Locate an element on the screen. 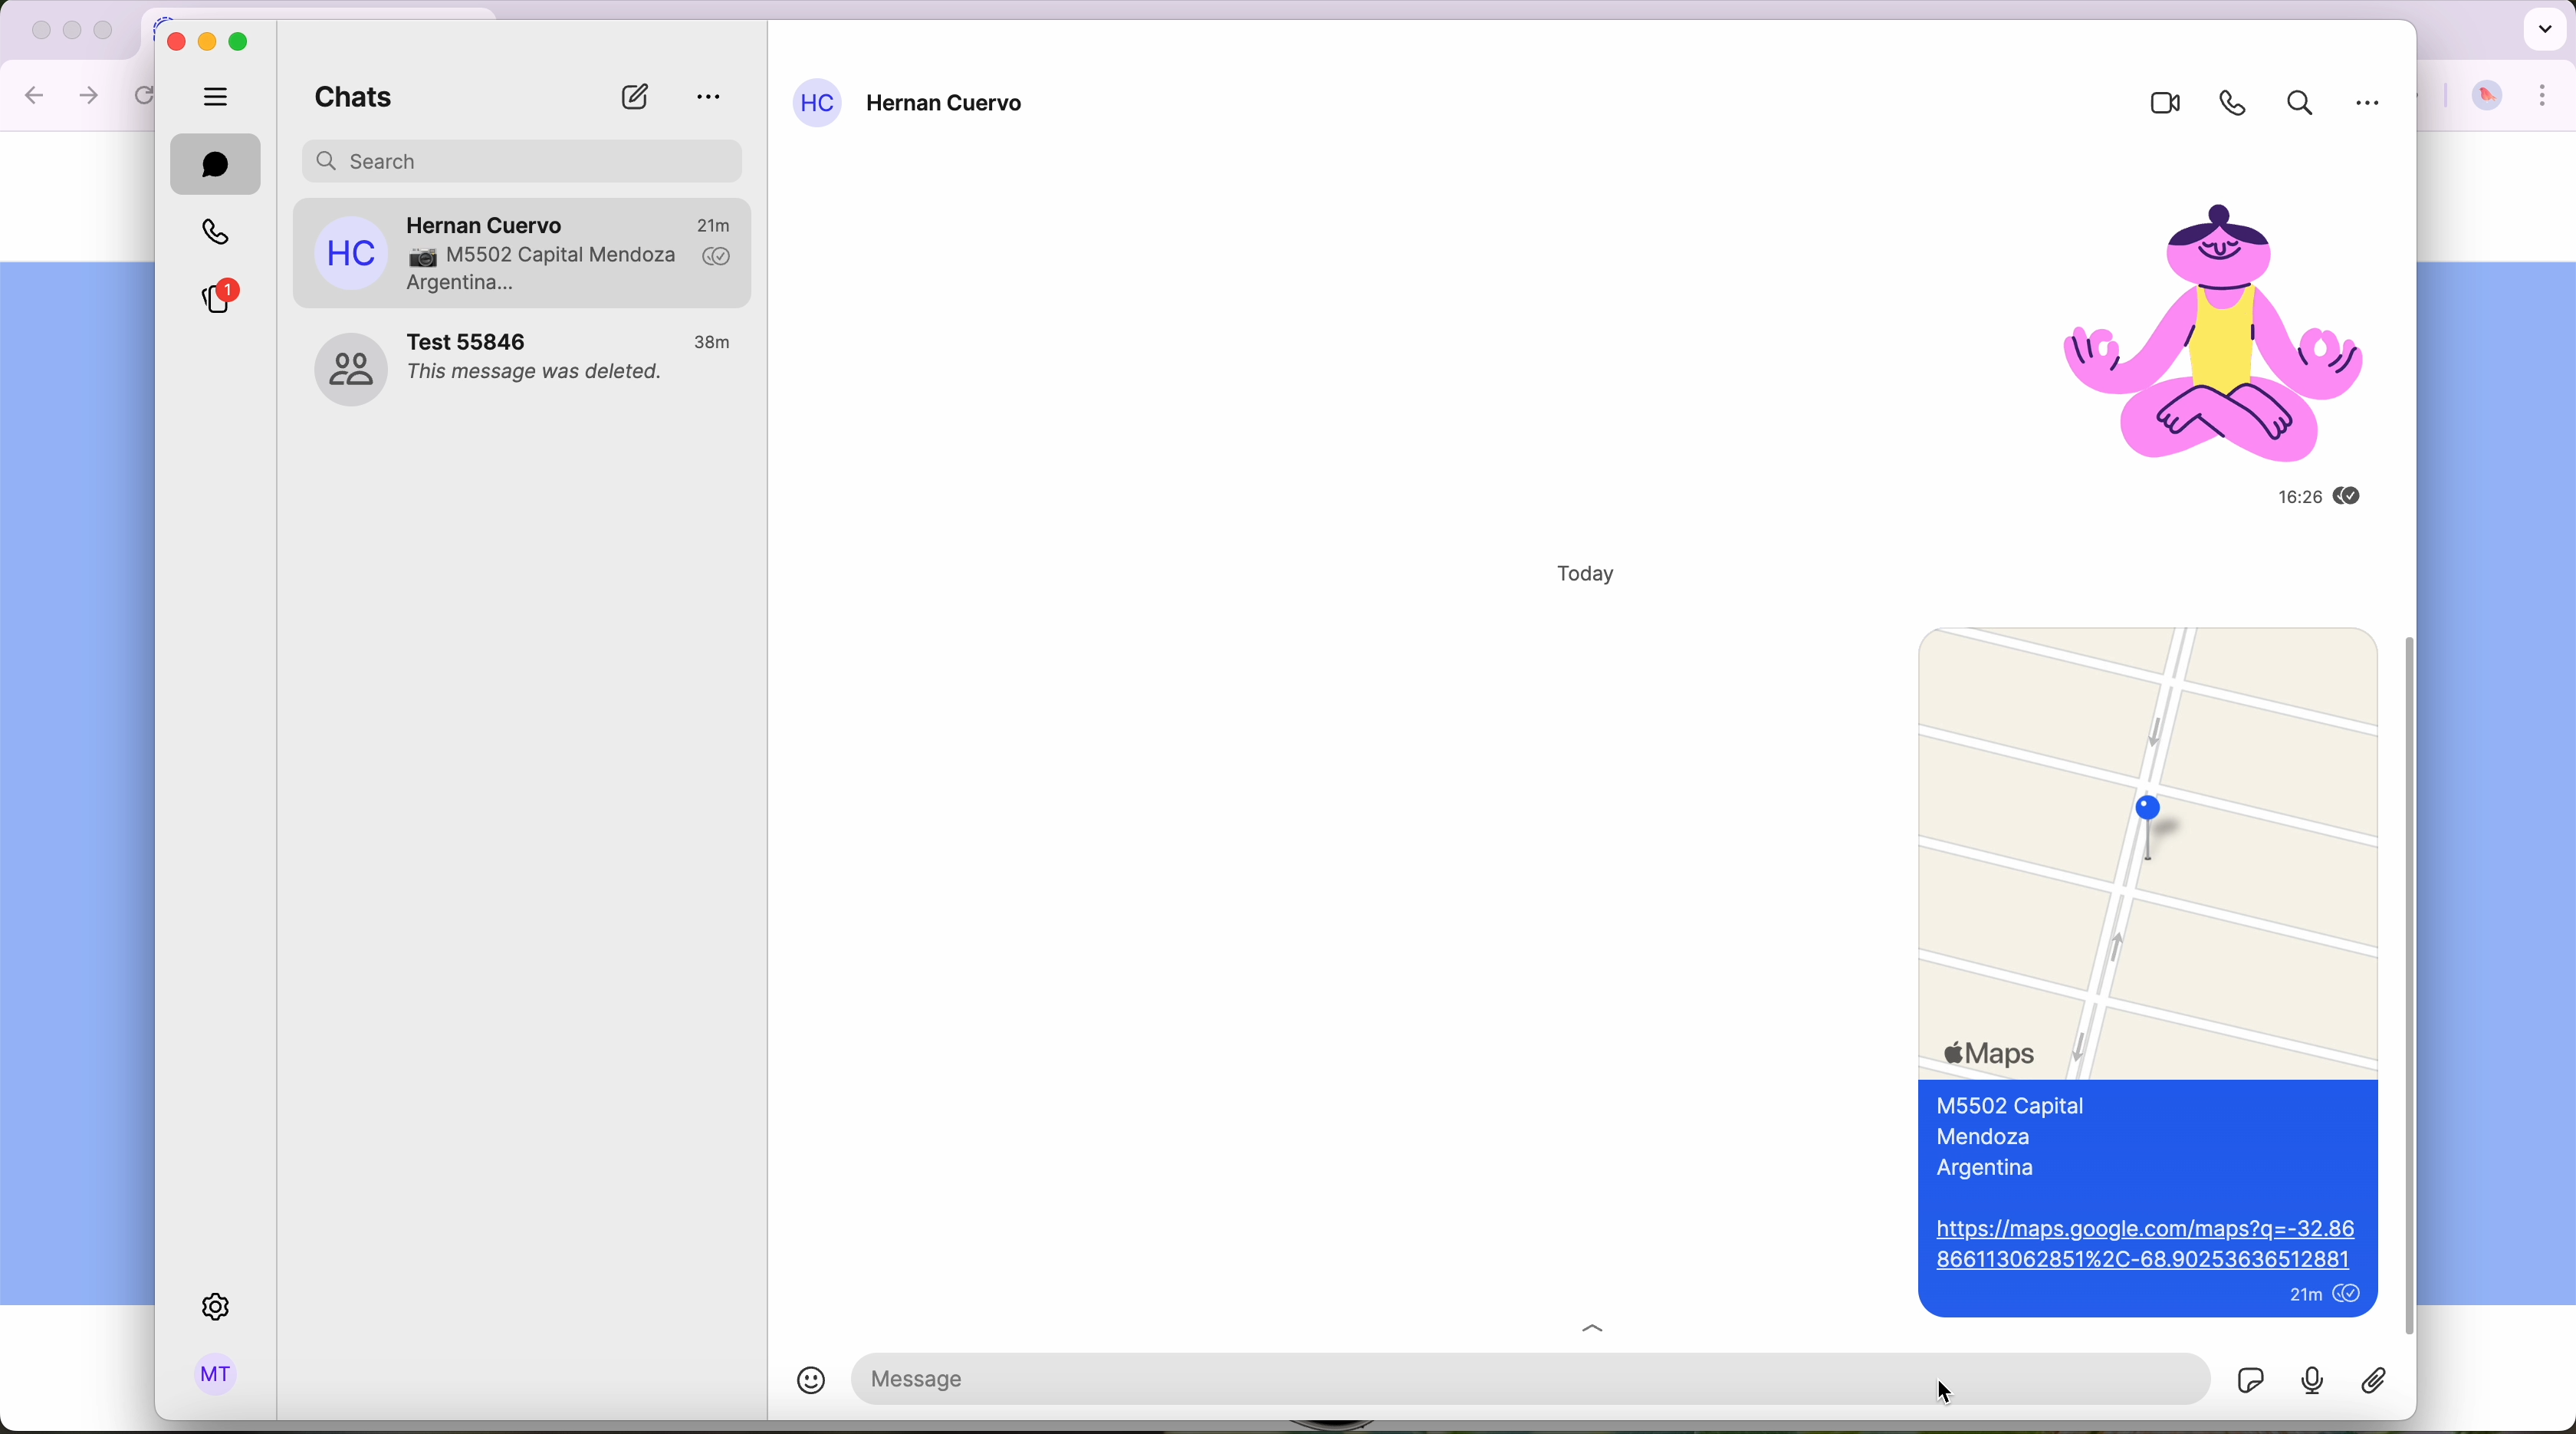 This screenshot has width=2576, height=1434. video call is located at coordinates (2156, 104).